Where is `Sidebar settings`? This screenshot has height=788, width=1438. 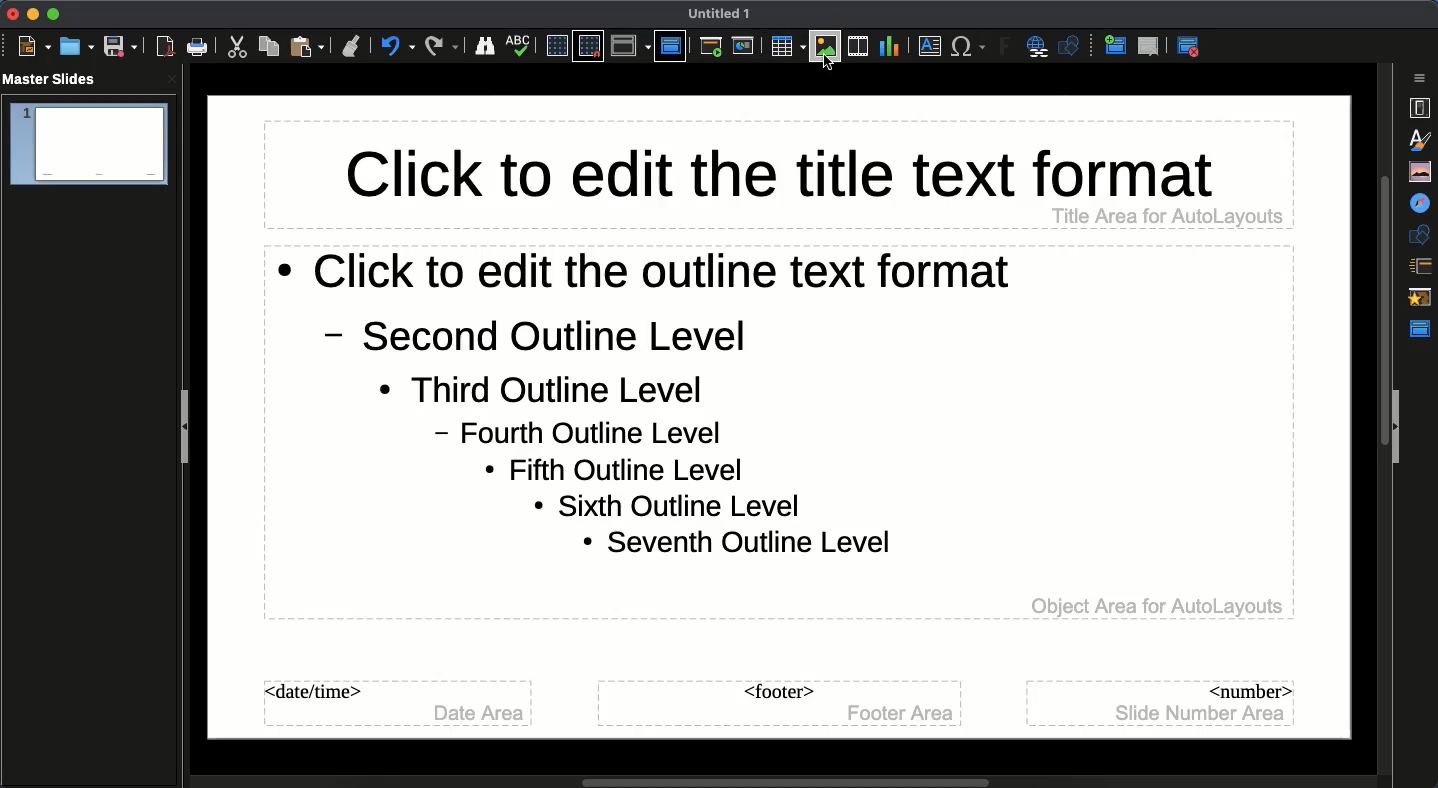
Sidebar settings is located at coordinates (1422, 78).